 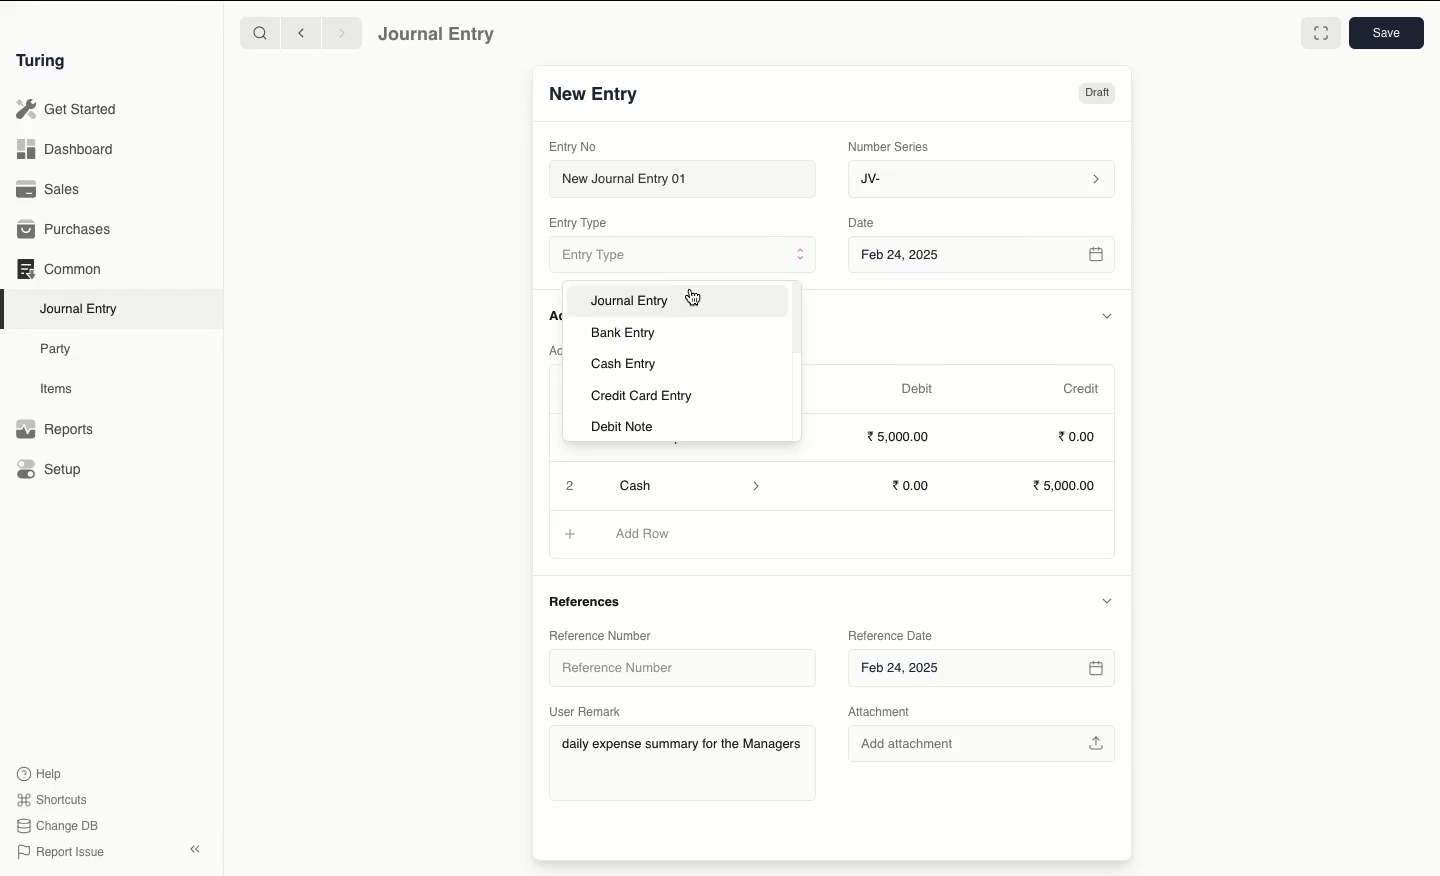 I want to click on Setup, so click(x=50, y=468).